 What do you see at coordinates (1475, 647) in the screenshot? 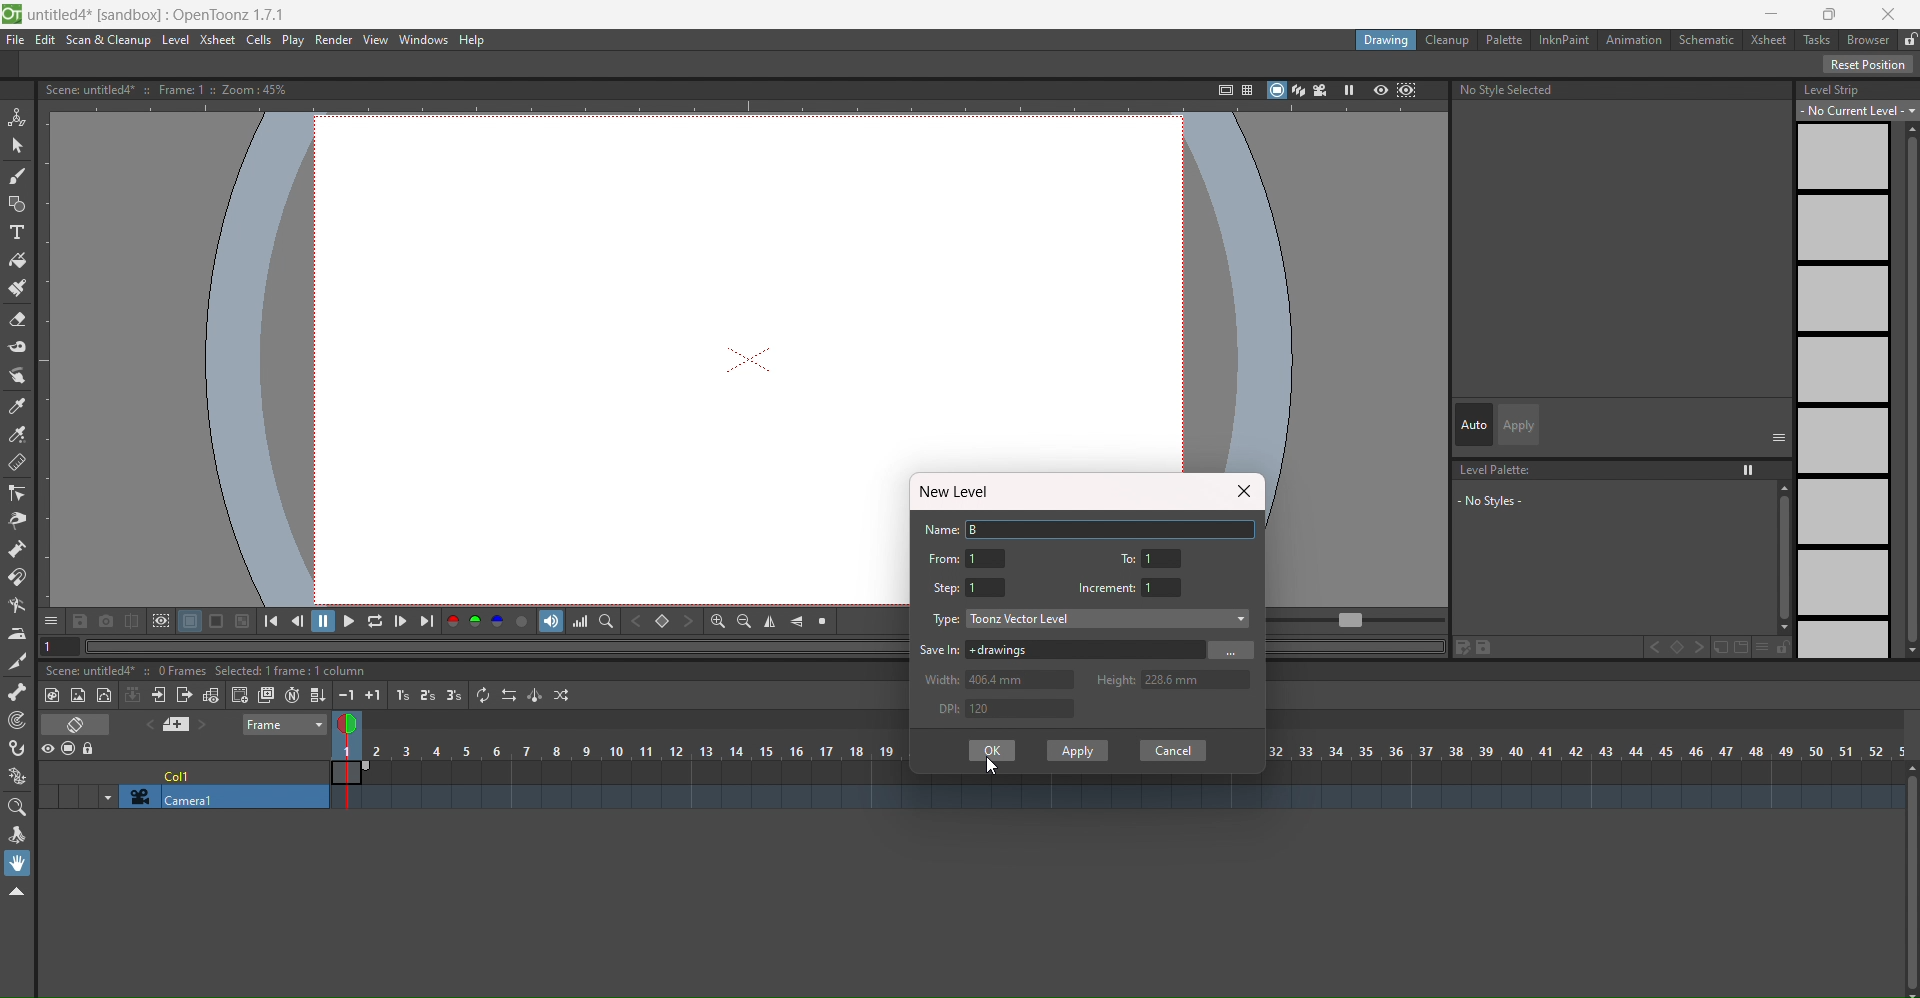
I see `edit` at bounding box center [1475, 647].